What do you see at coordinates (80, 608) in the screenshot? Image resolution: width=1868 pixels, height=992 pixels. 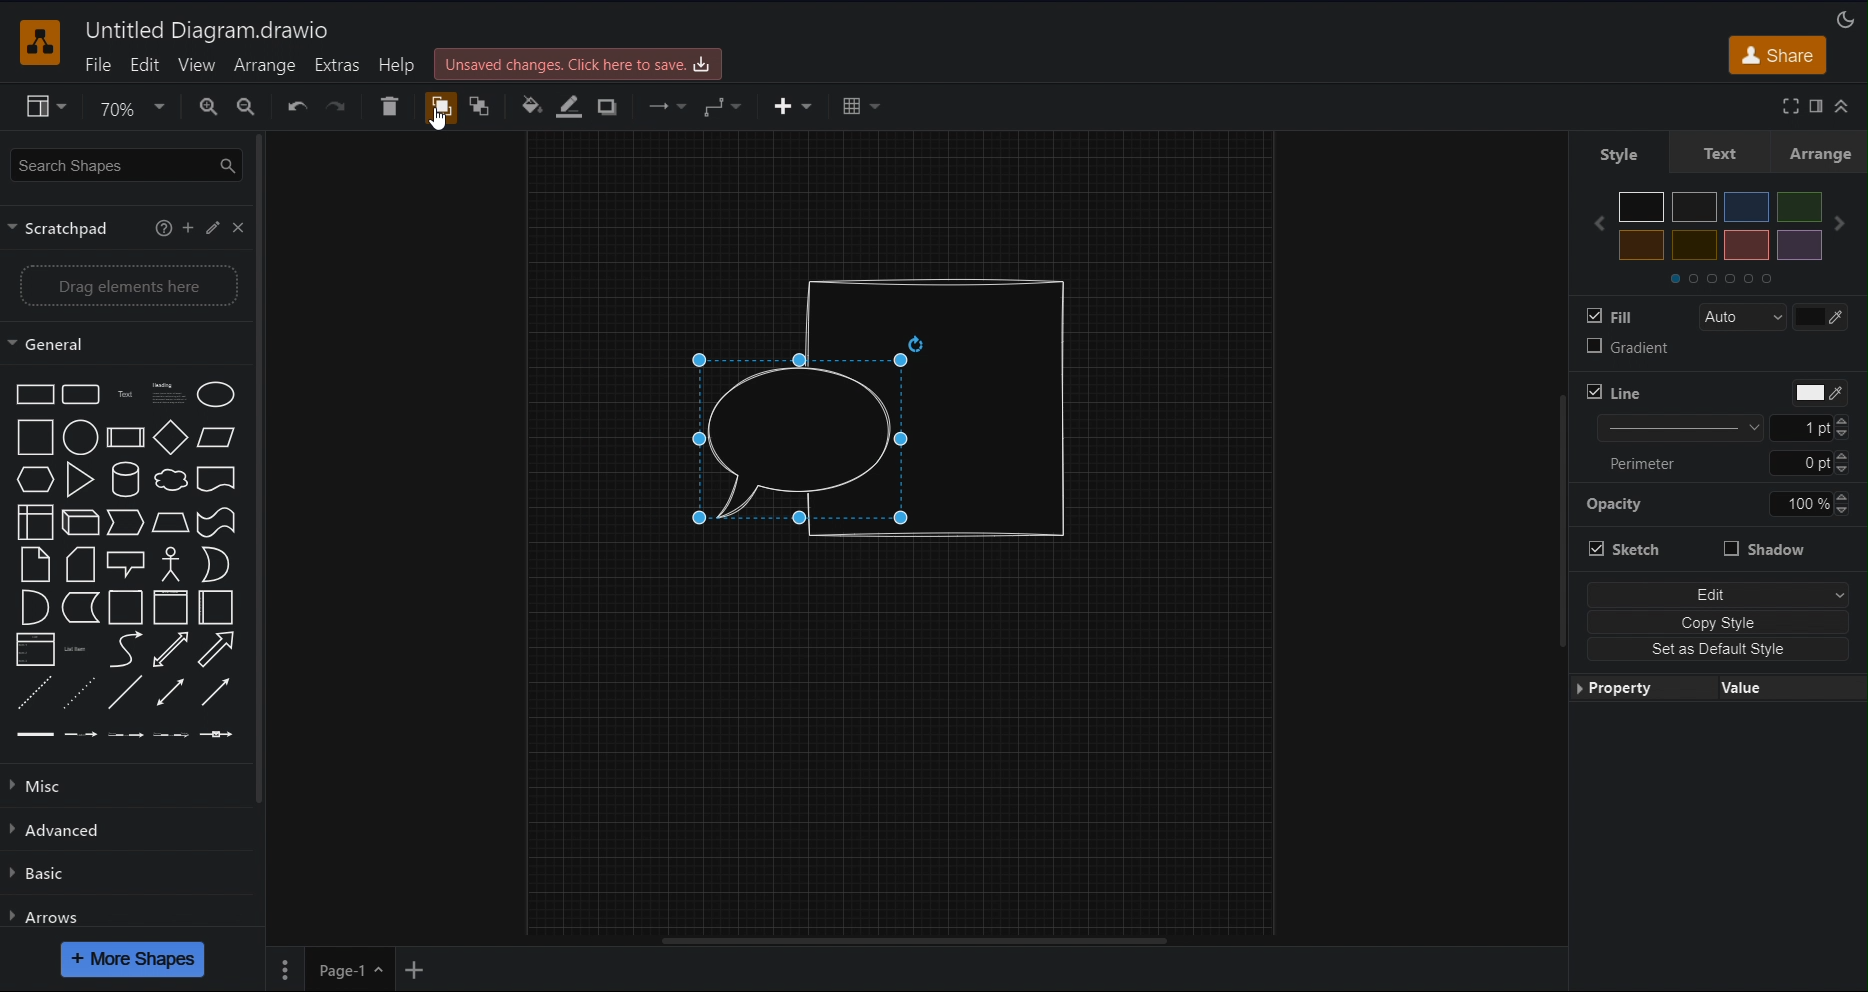 I see `Data storage` at bounding box center [80, 608].